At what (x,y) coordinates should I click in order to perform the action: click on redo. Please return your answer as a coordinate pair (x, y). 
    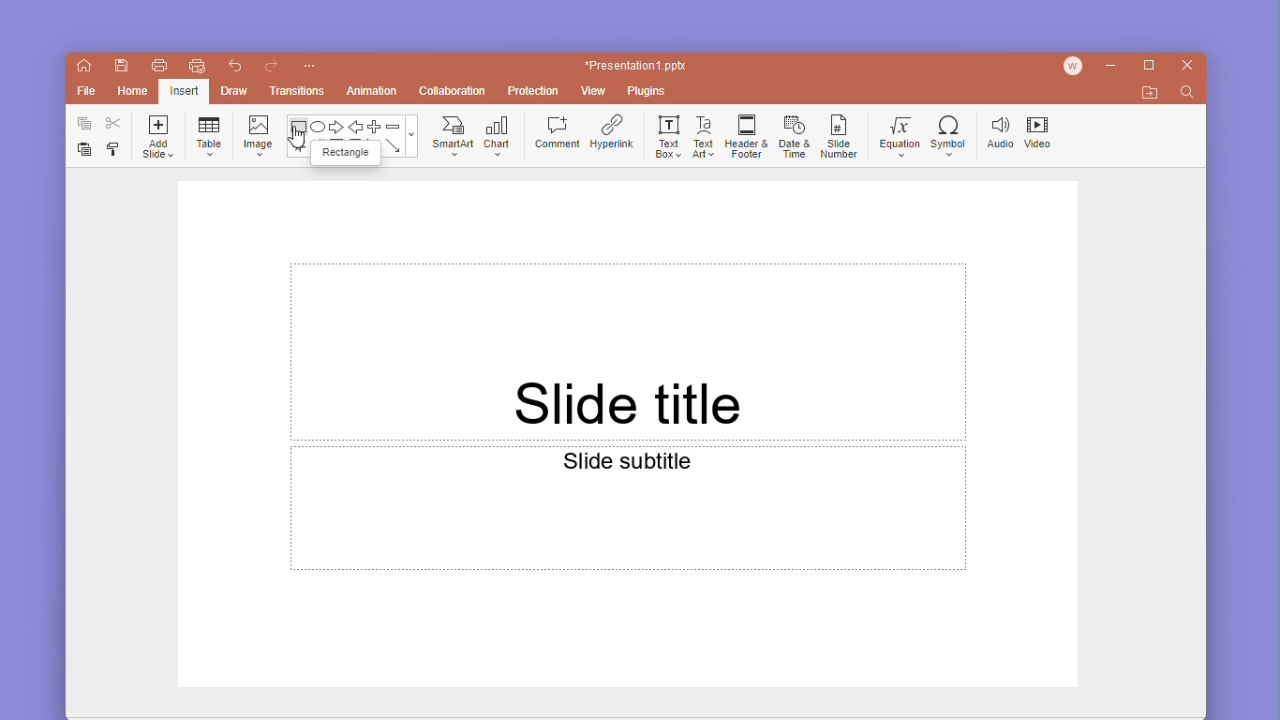
    Looking at the image, I should click on (272, 65).